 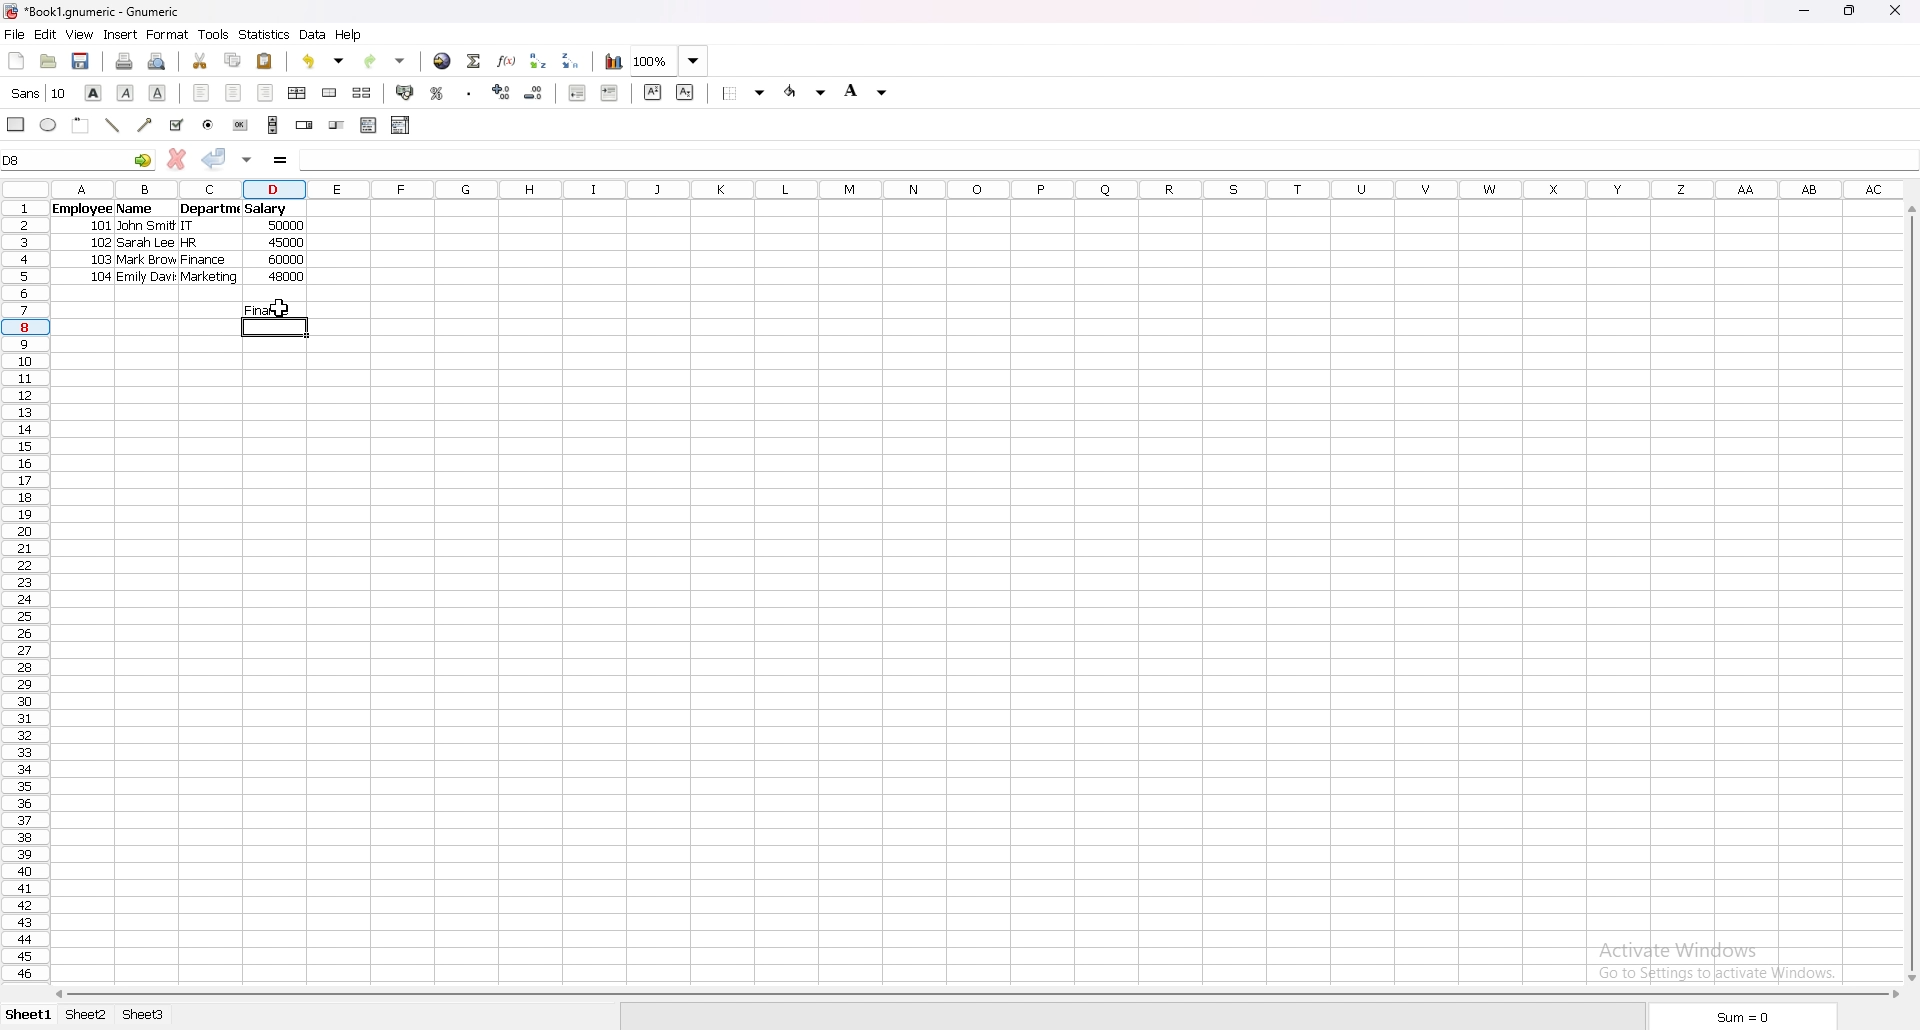 I want to click on help, so click(x=349, y=35).